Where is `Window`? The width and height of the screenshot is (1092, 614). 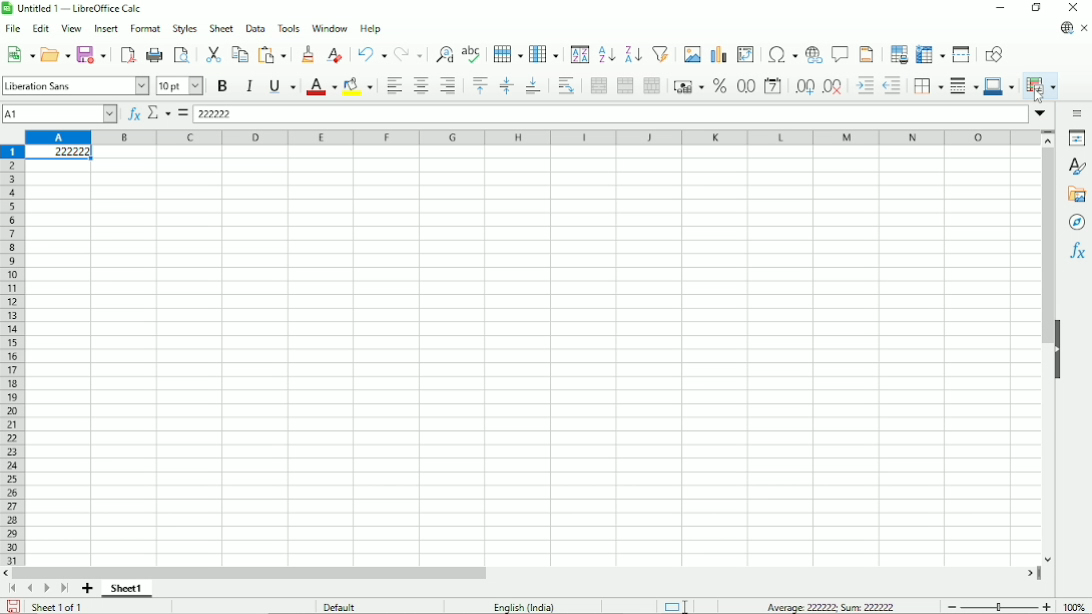 Window is located at coordinates (329, 28).